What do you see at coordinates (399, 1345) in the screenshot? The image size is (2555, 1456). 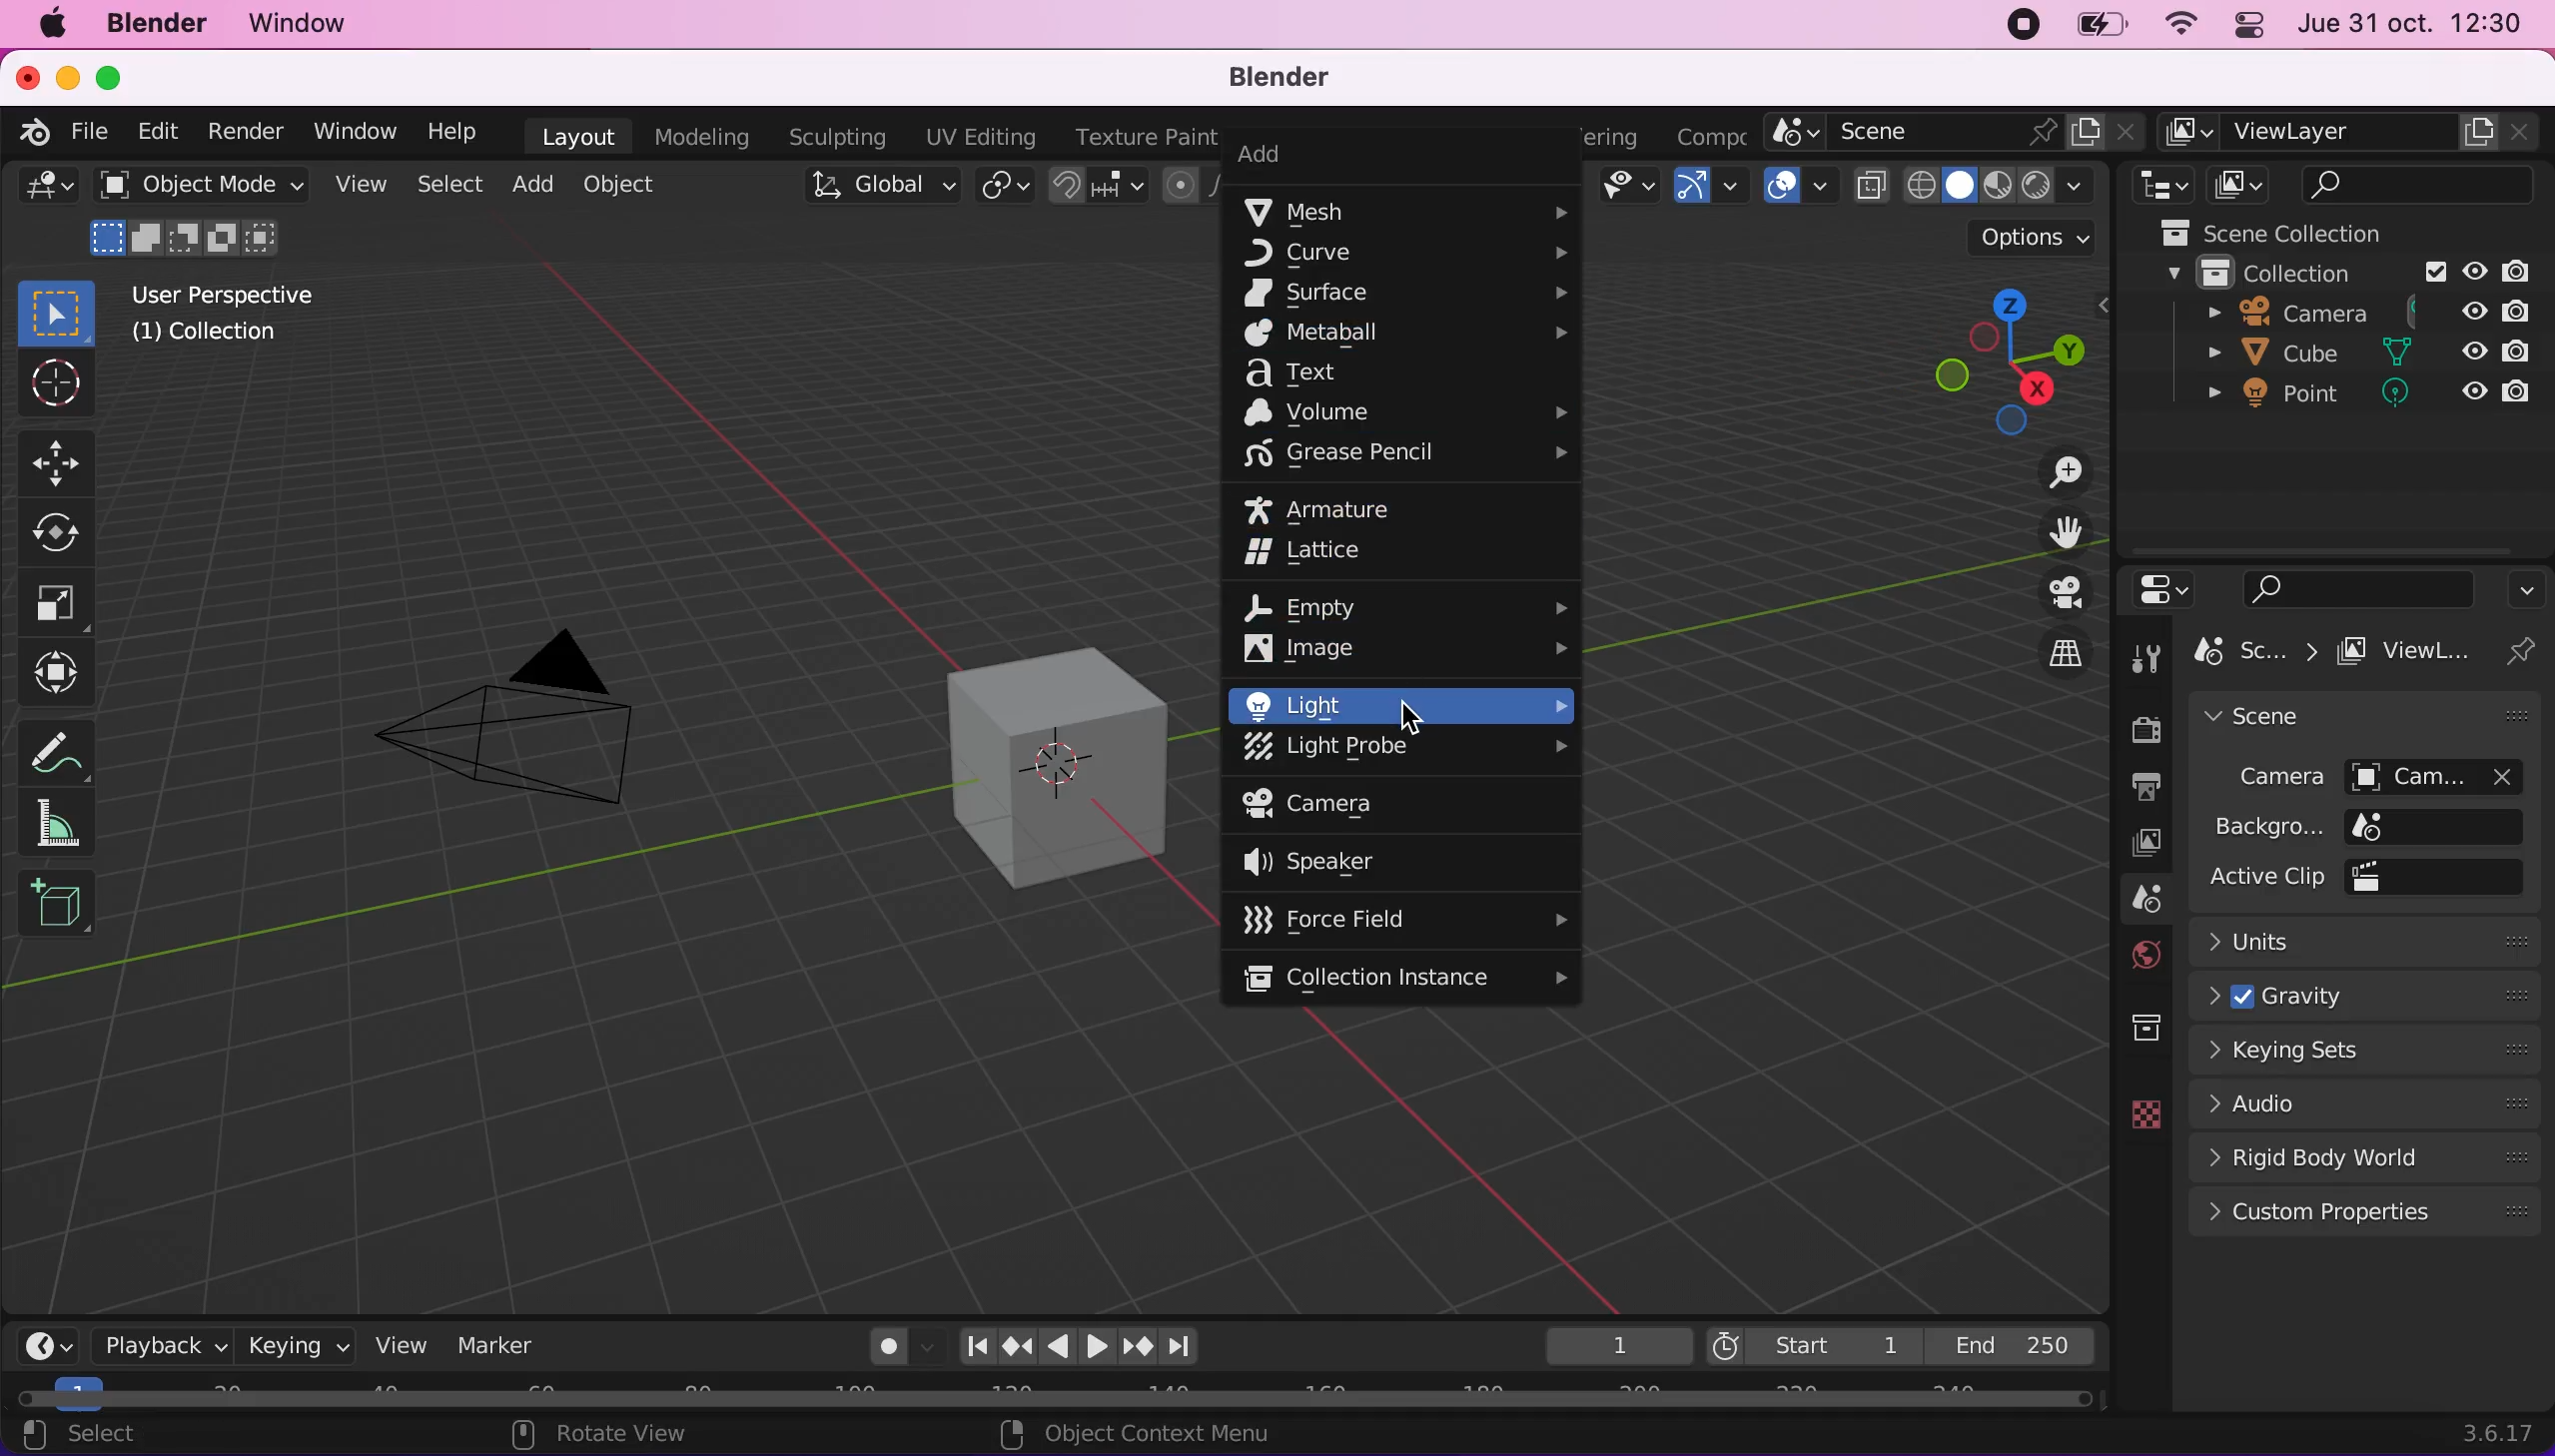 I see `view` at bounding box center [399, 1345].